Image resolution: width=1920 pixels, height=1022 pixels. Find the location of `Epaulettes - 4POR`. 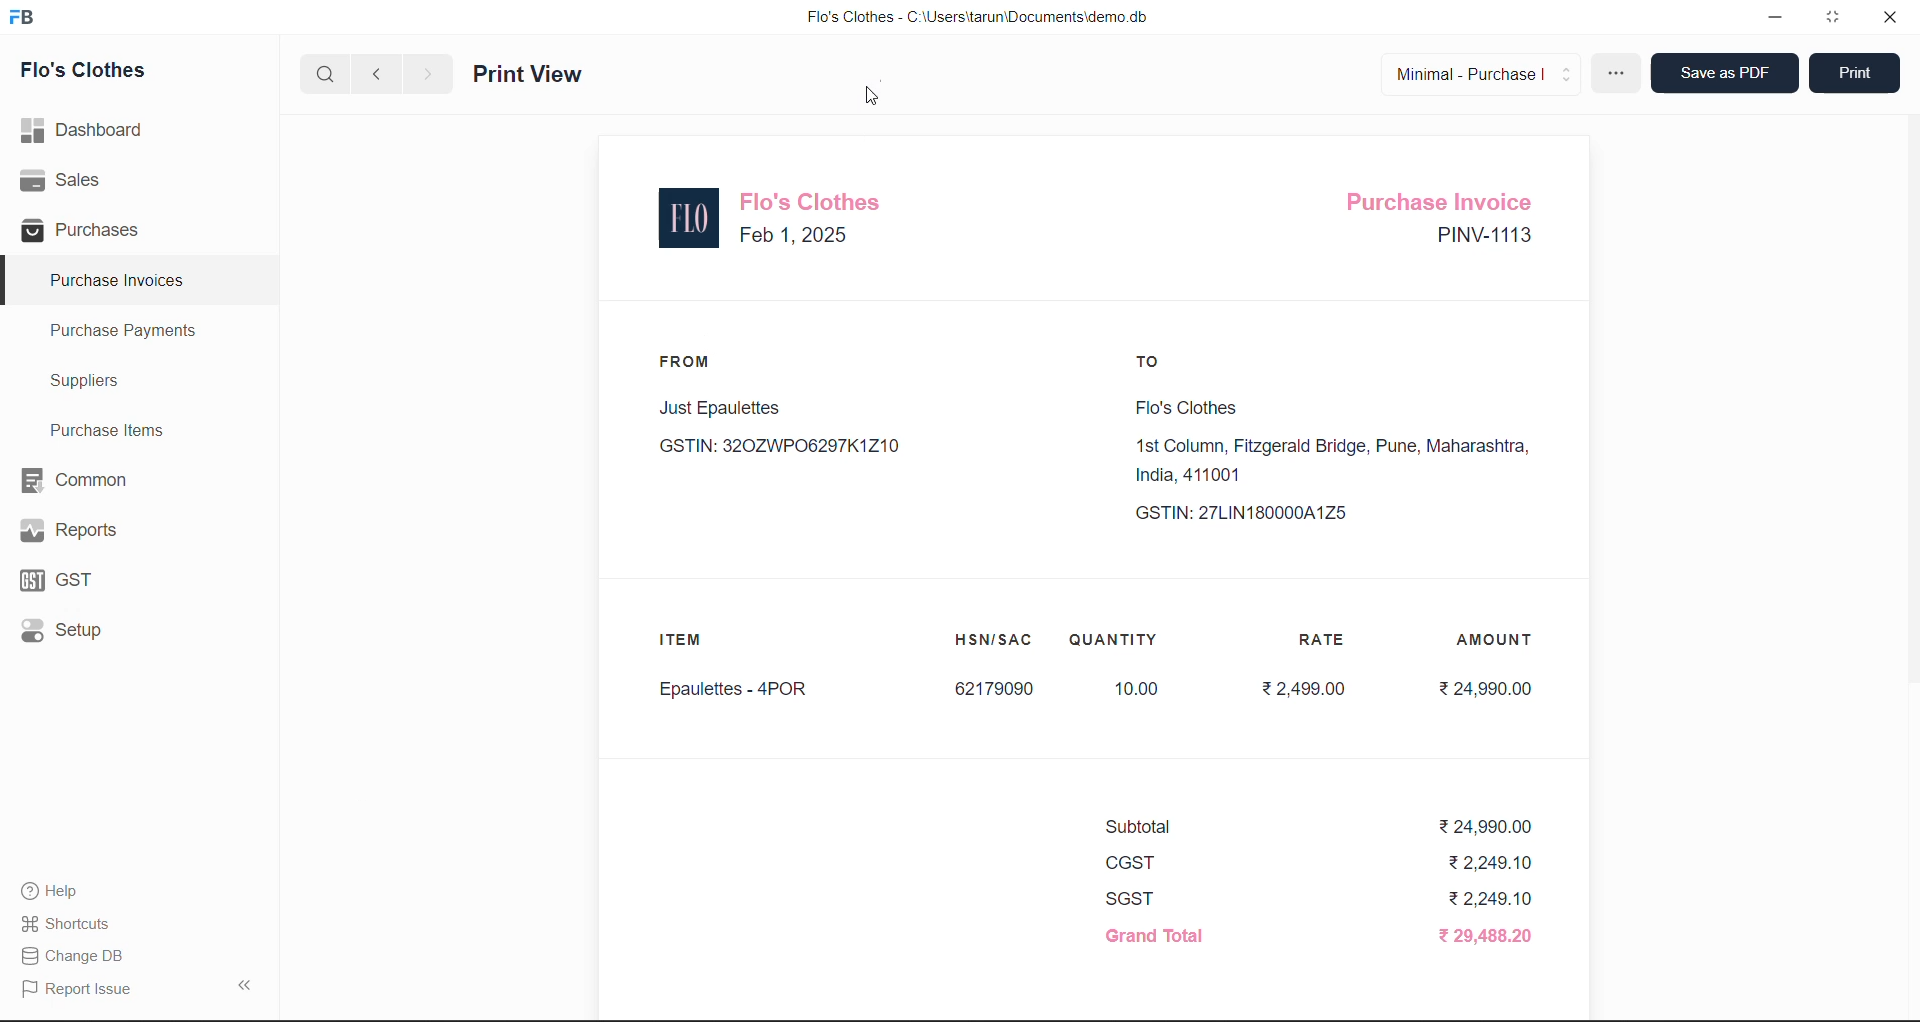

Epaulettes - 4POR is located at coordinates (733, 689).